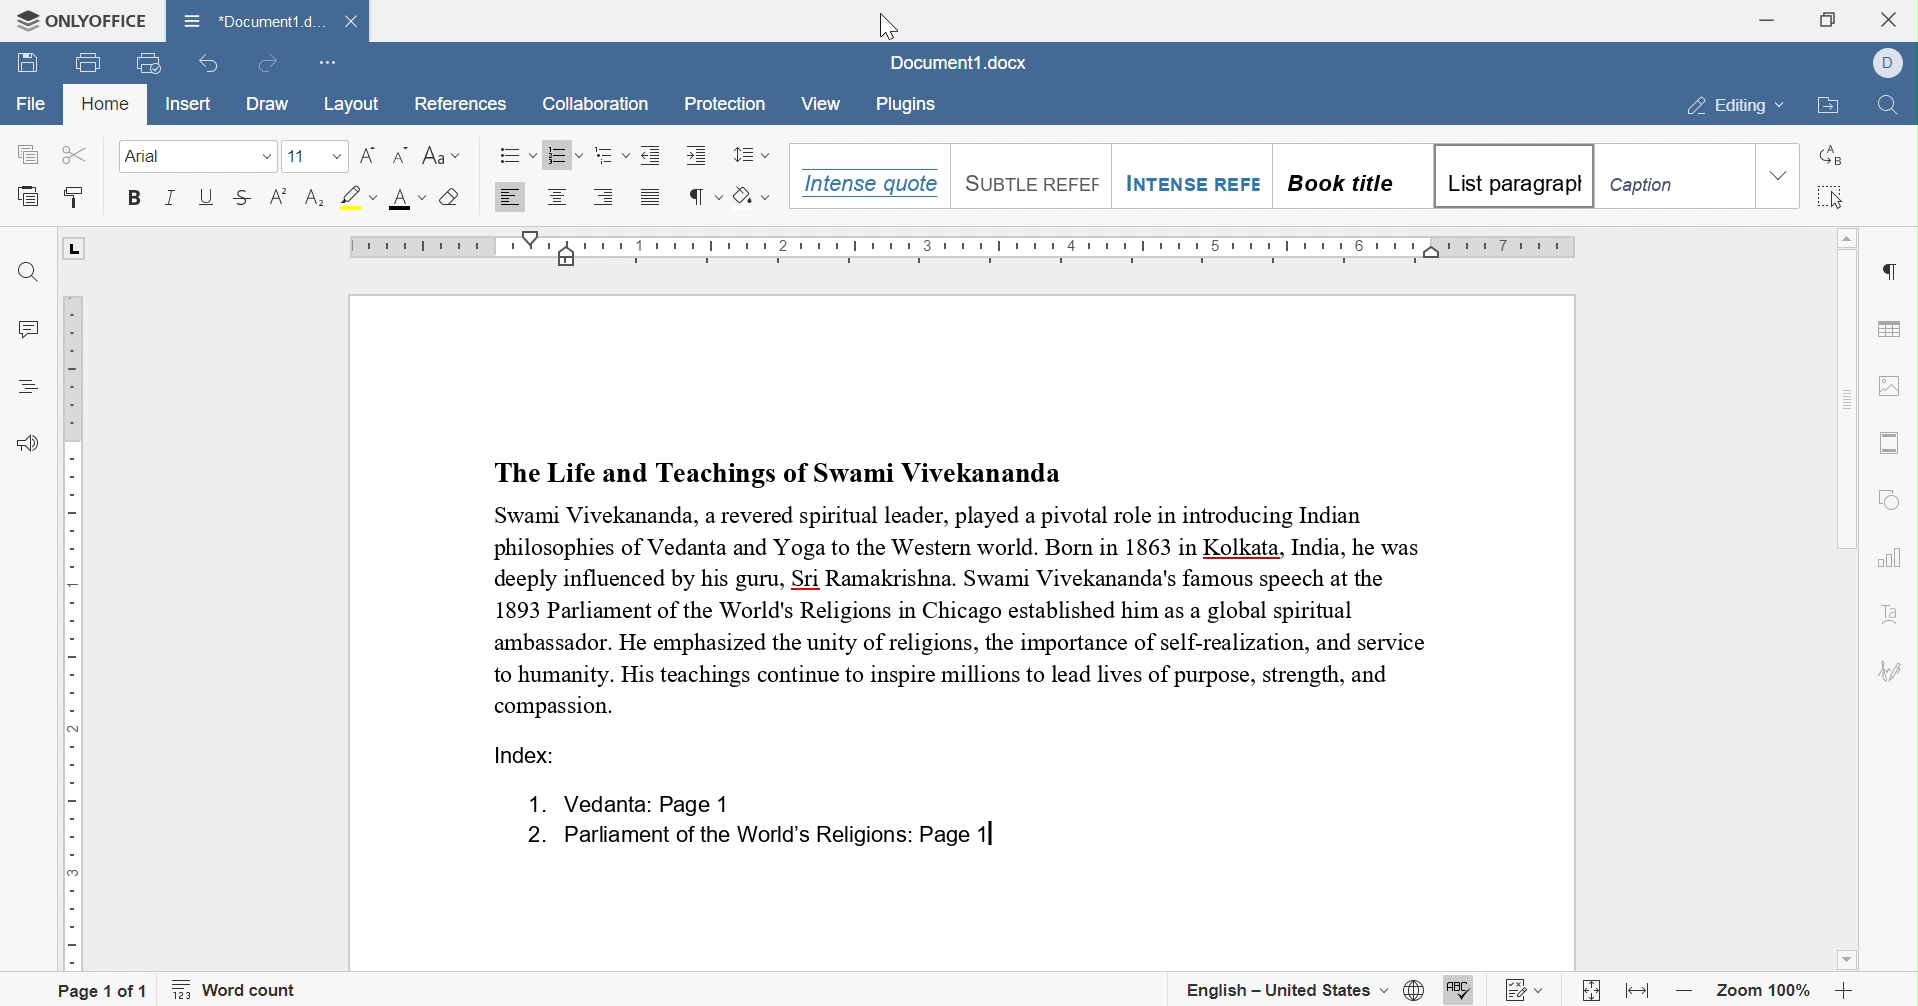  I want to click on headings, so click(31, 386).